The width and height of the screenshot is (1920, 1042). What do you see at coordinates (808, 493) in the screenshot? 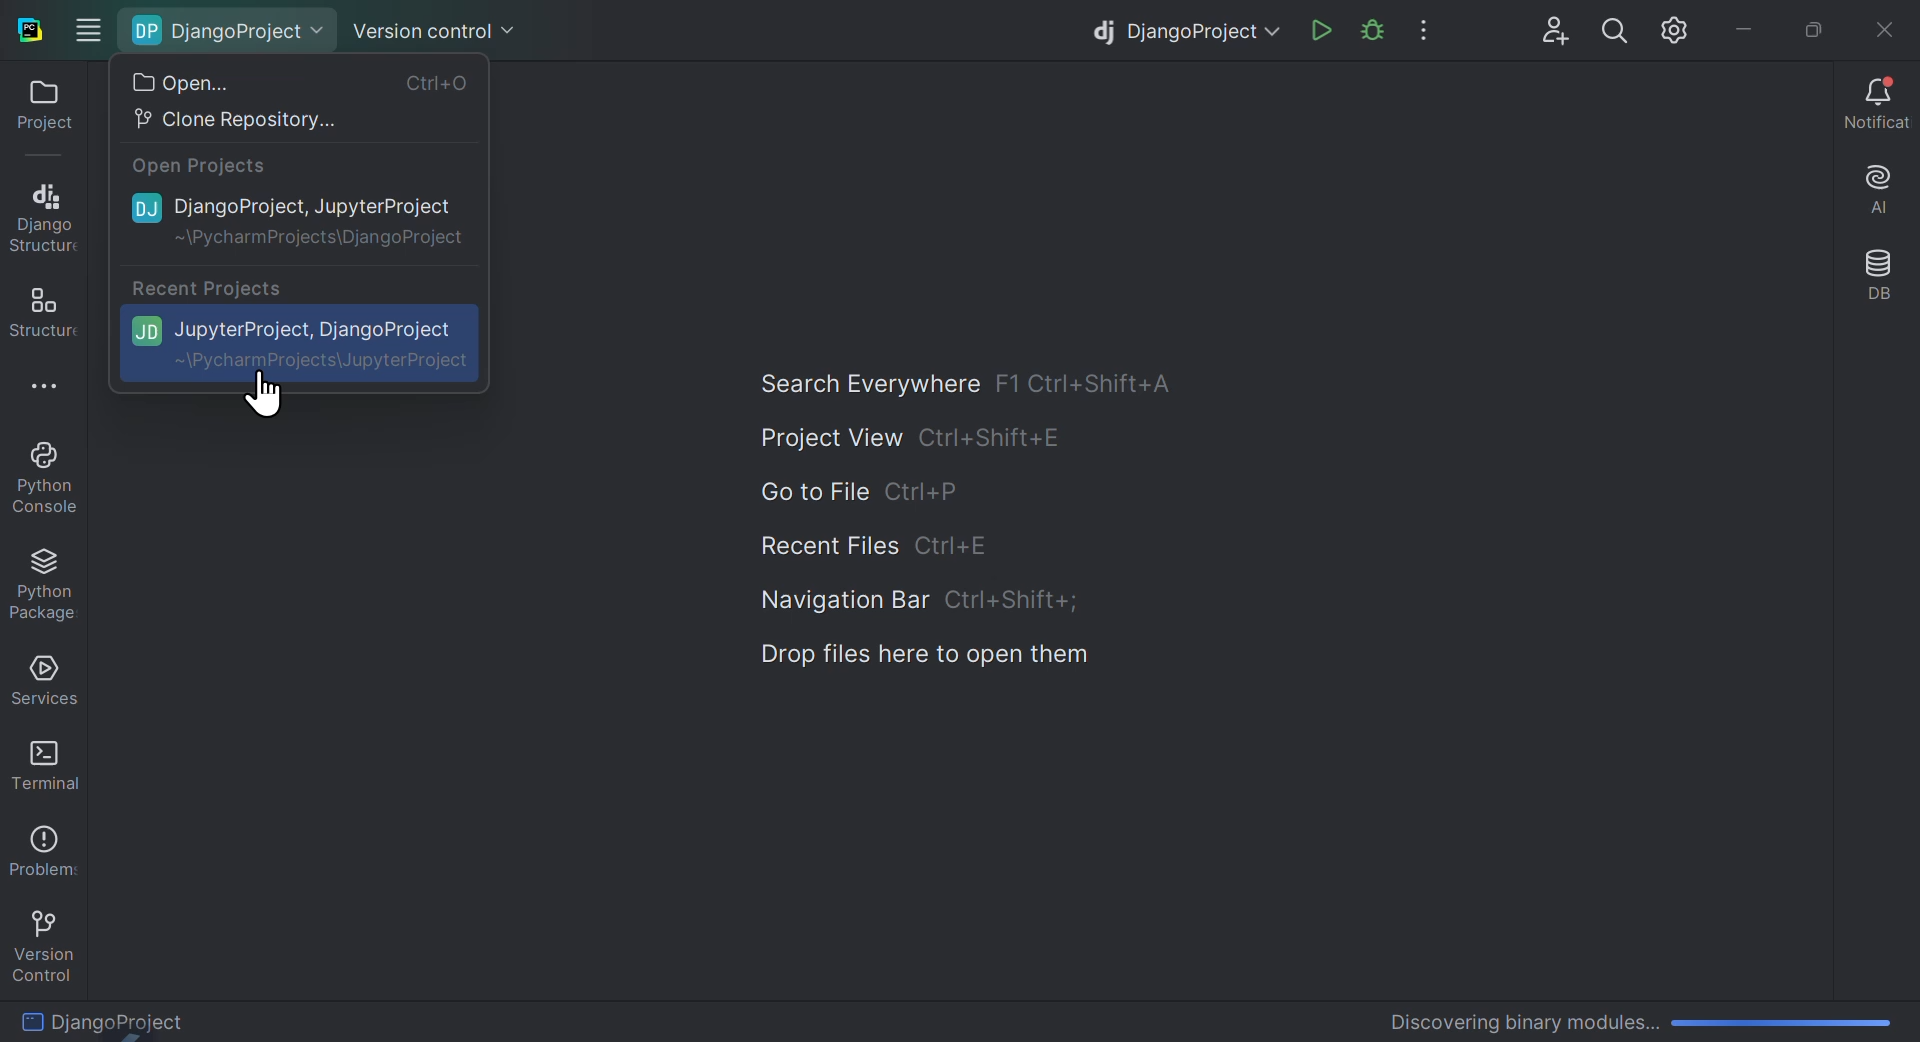
I see `Go to file` at bounding box center [808, 493].